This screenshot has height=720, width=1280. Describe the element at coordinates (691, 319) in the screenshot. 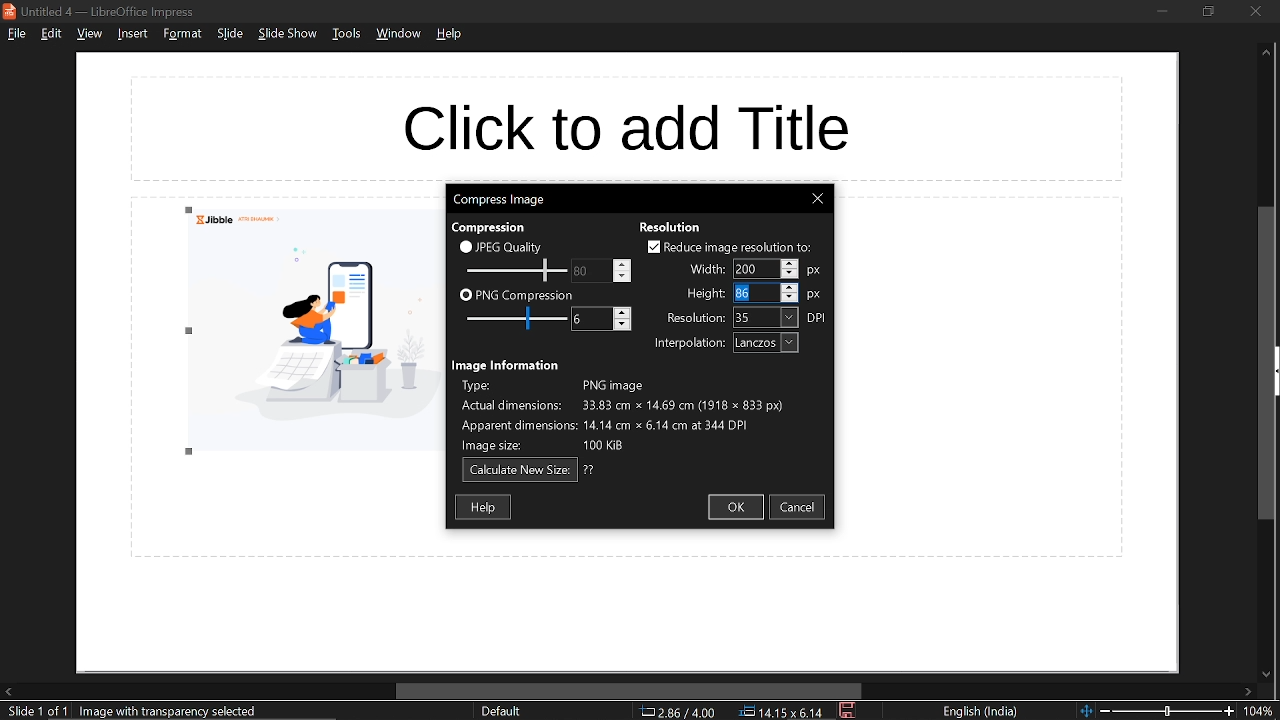

I see `resolution` at that location.